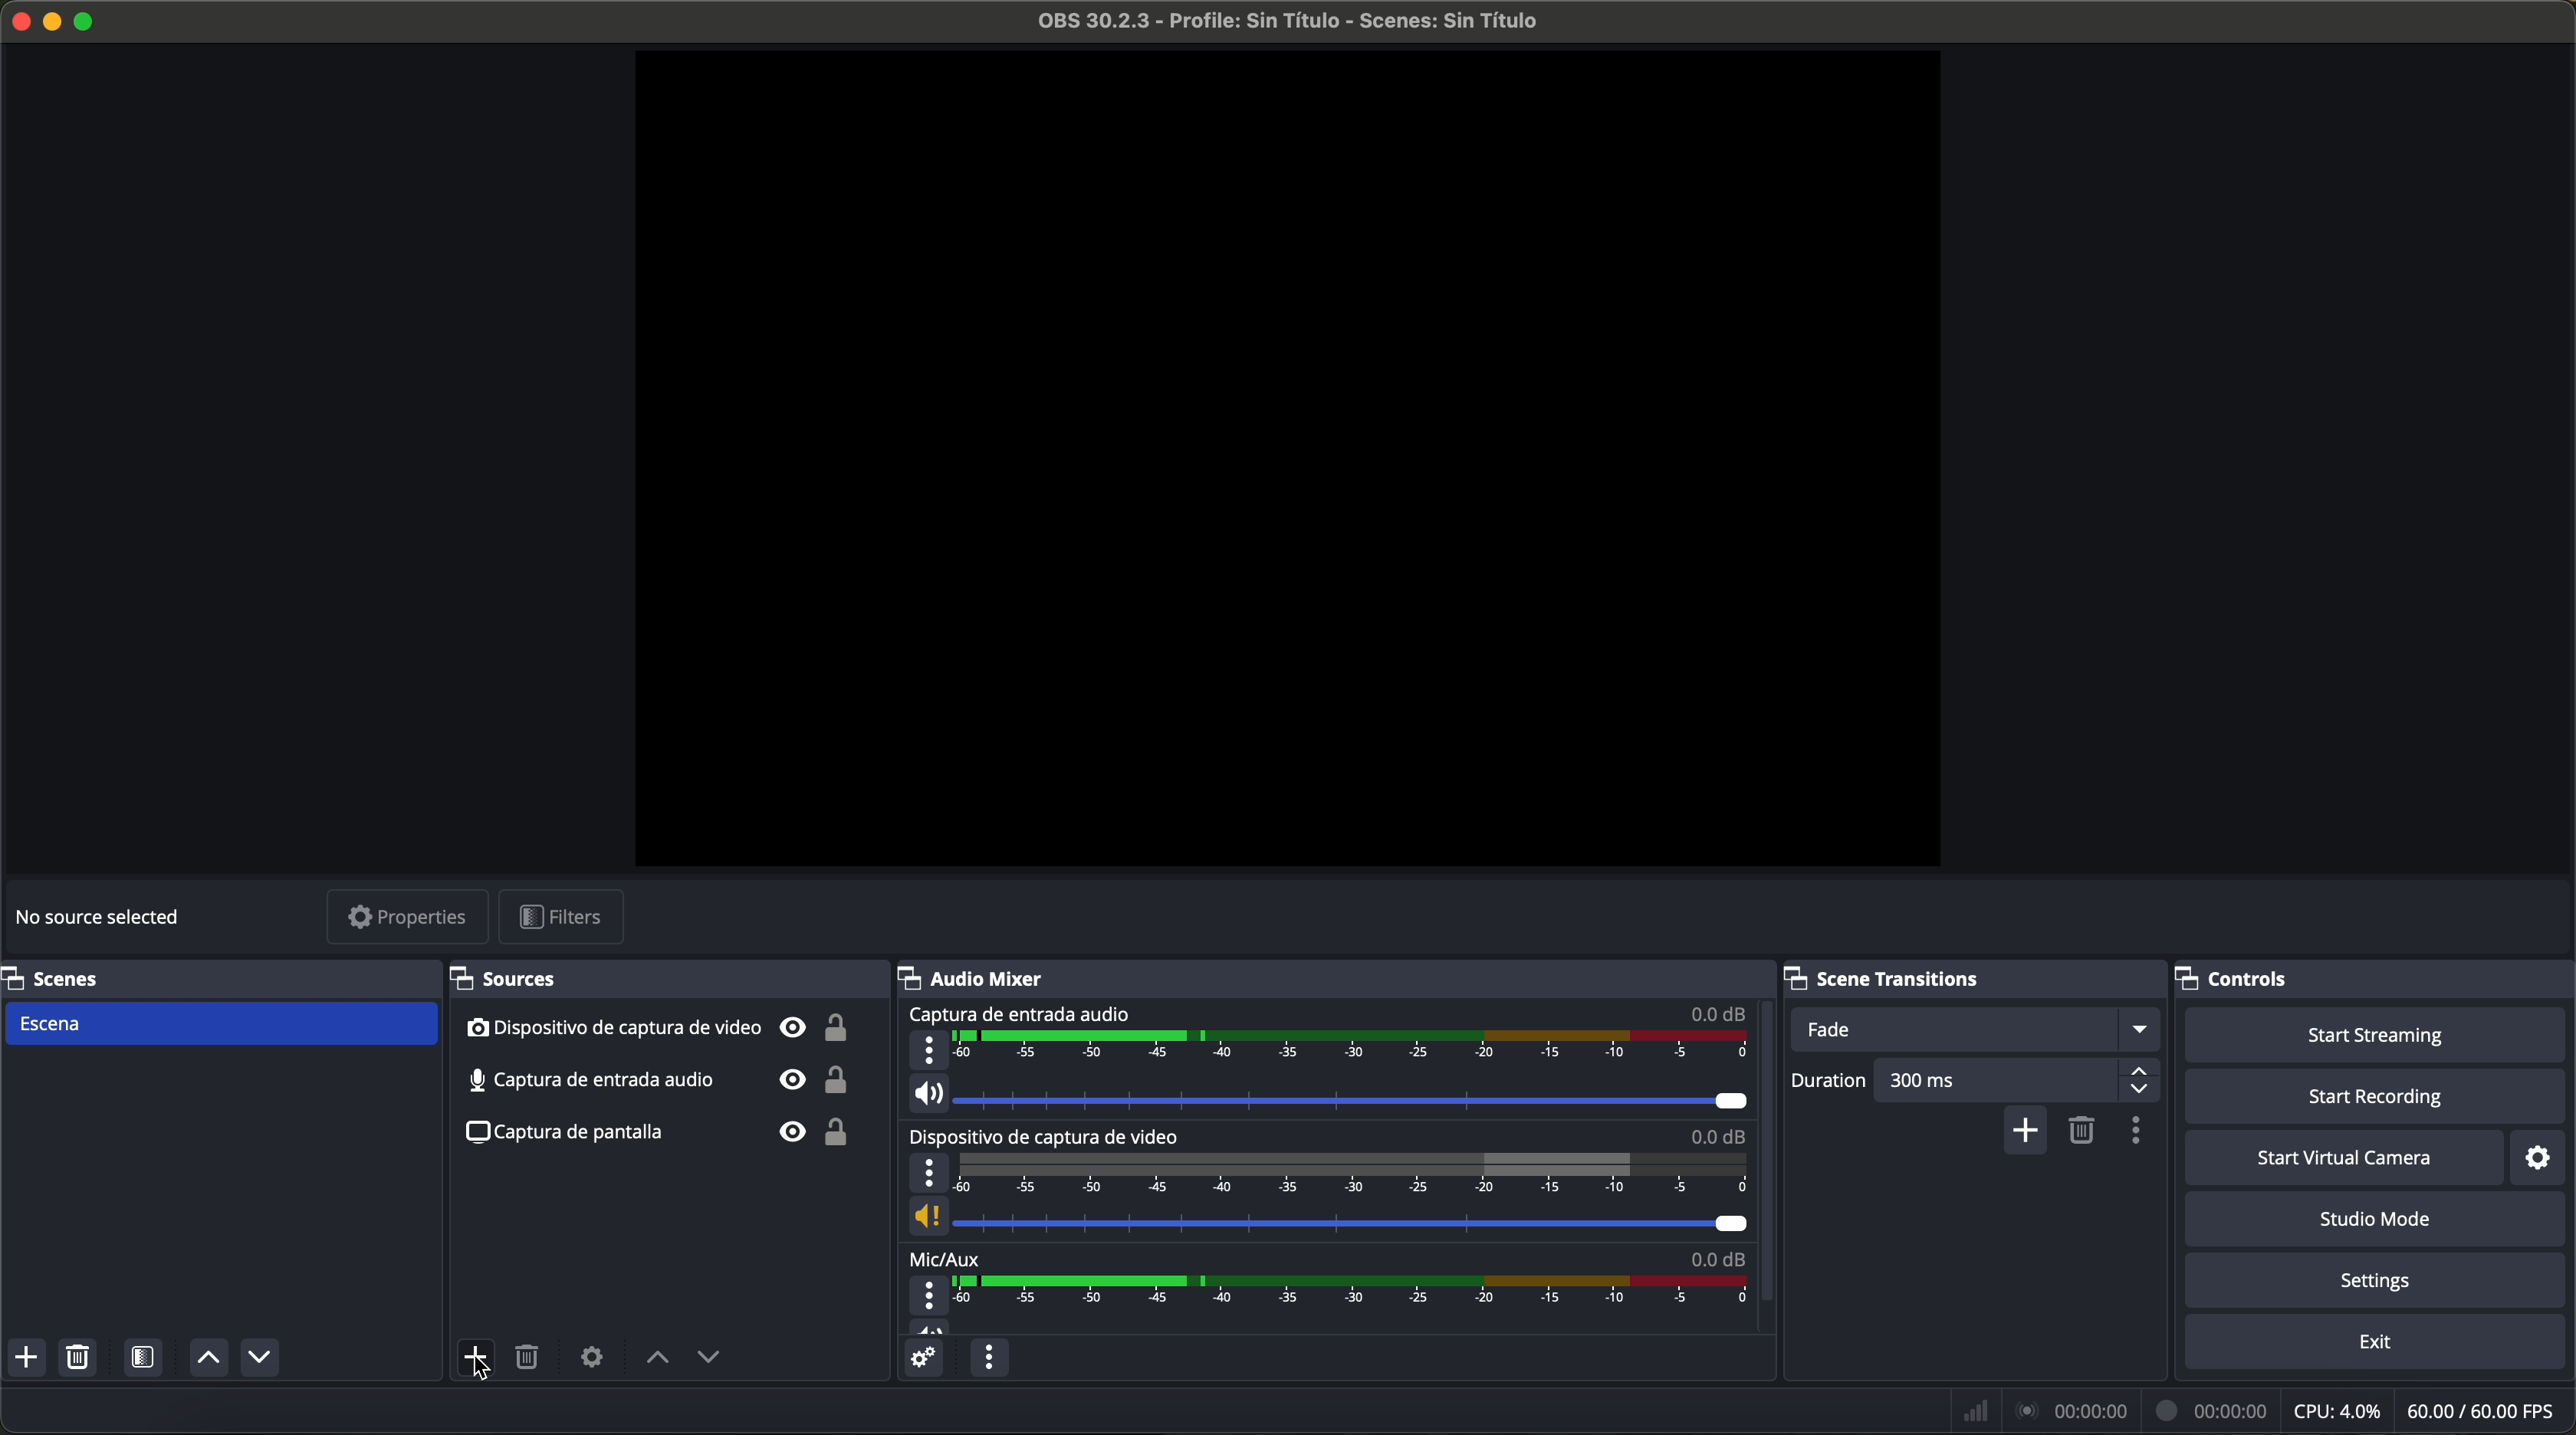 The width and height of the screenshot is (2576, 1435). What do you see at coordinates (1906, 976) in the screenshot?
I see `scene transitions` at bounding box center [1906, 976].